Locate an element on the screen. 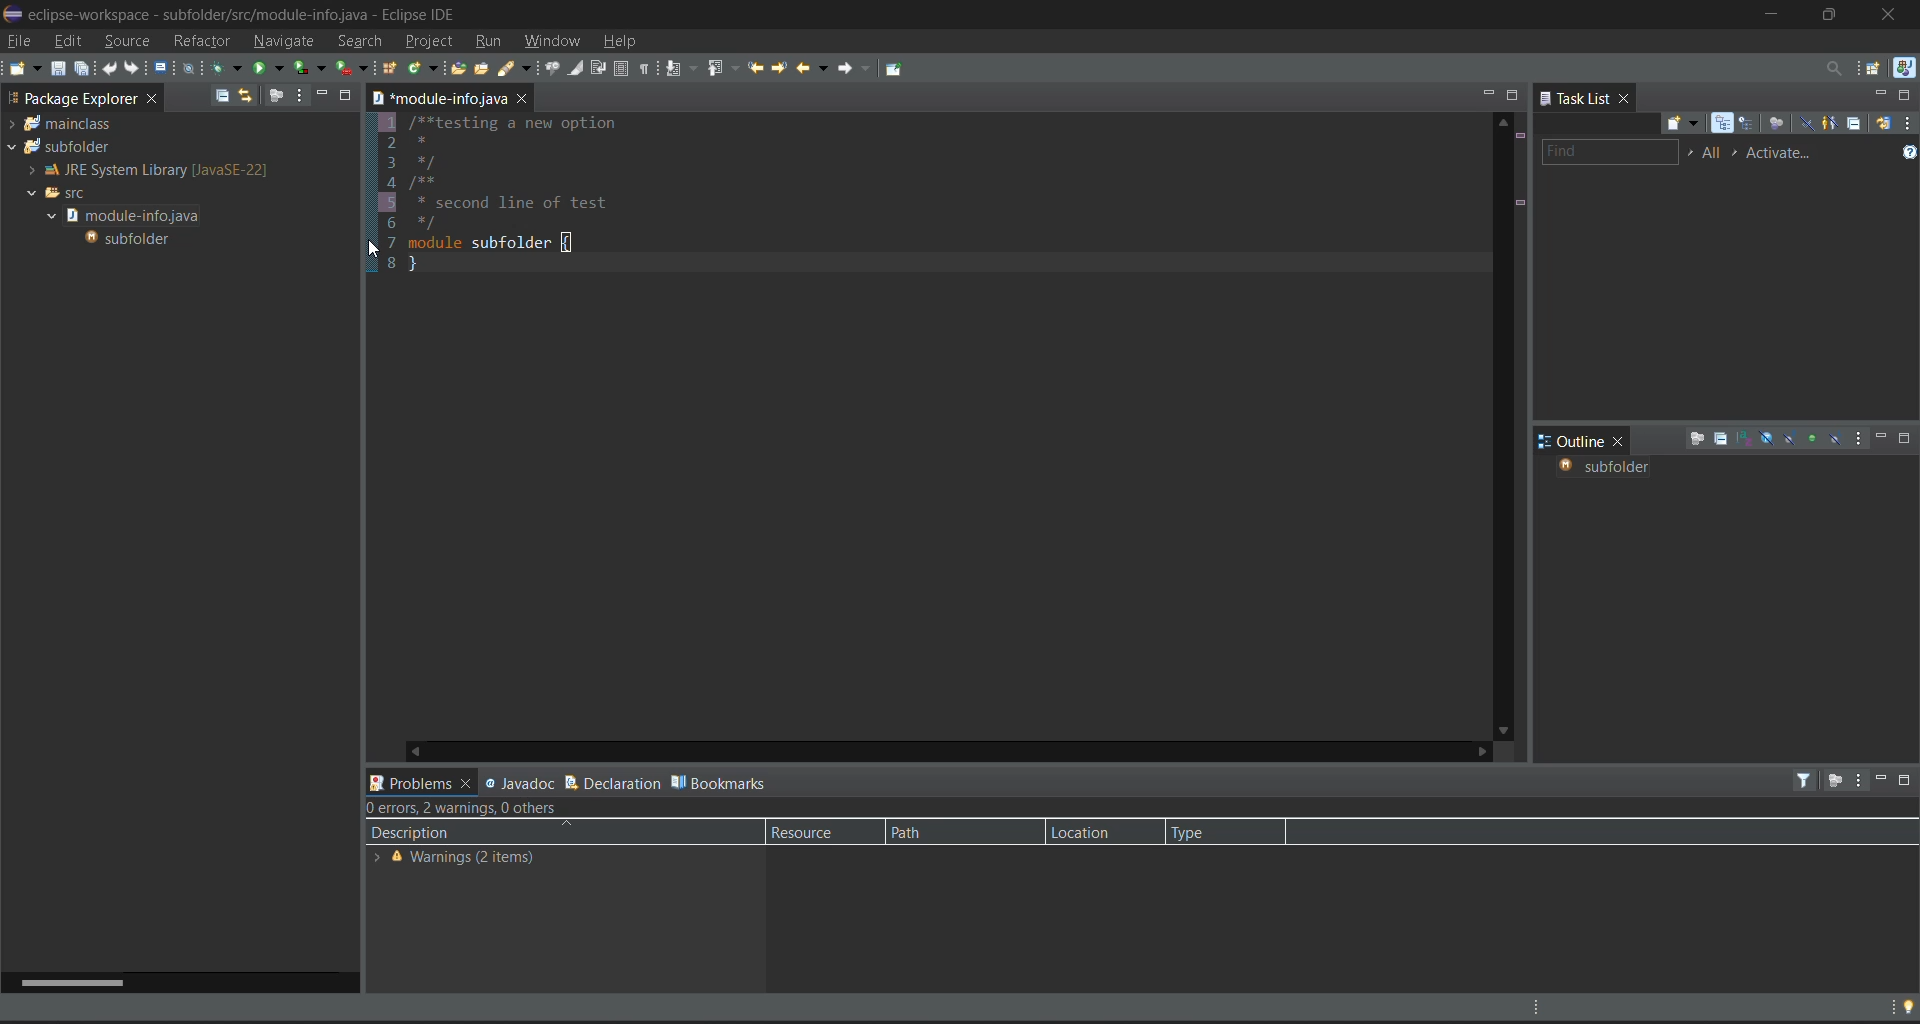  all is located at coordinates (1713, 152).